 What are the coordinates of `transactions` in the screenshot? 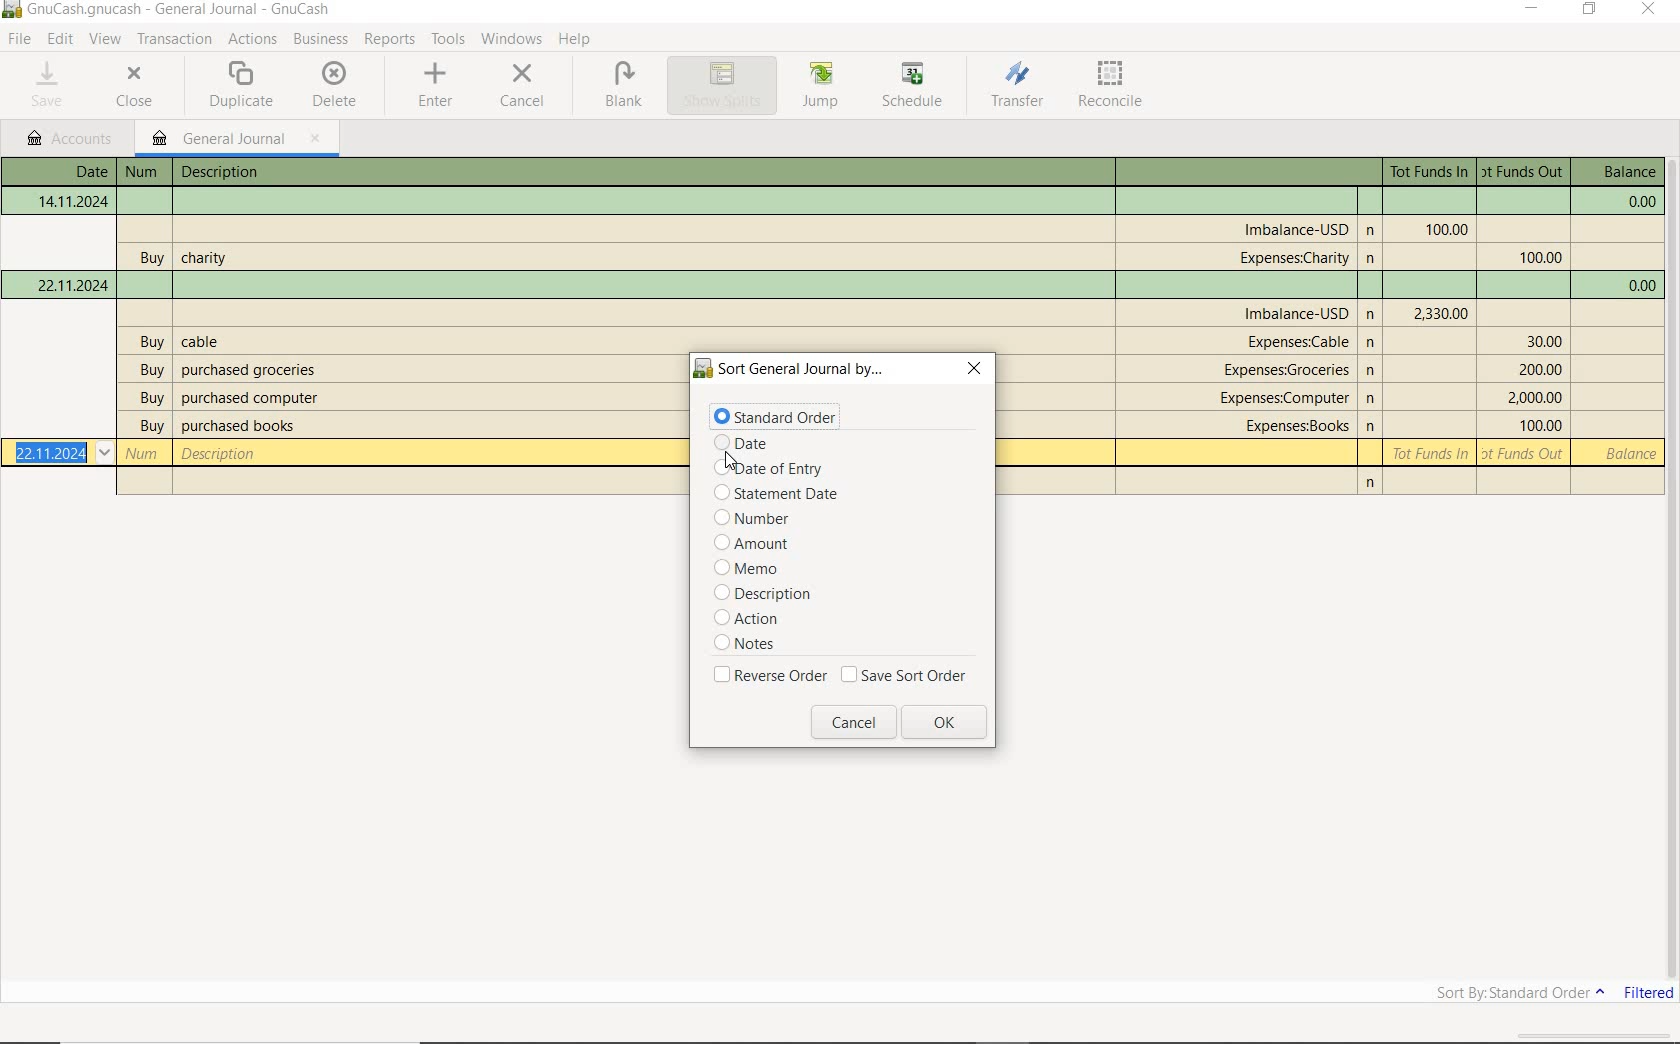 It's located at (178, 39).